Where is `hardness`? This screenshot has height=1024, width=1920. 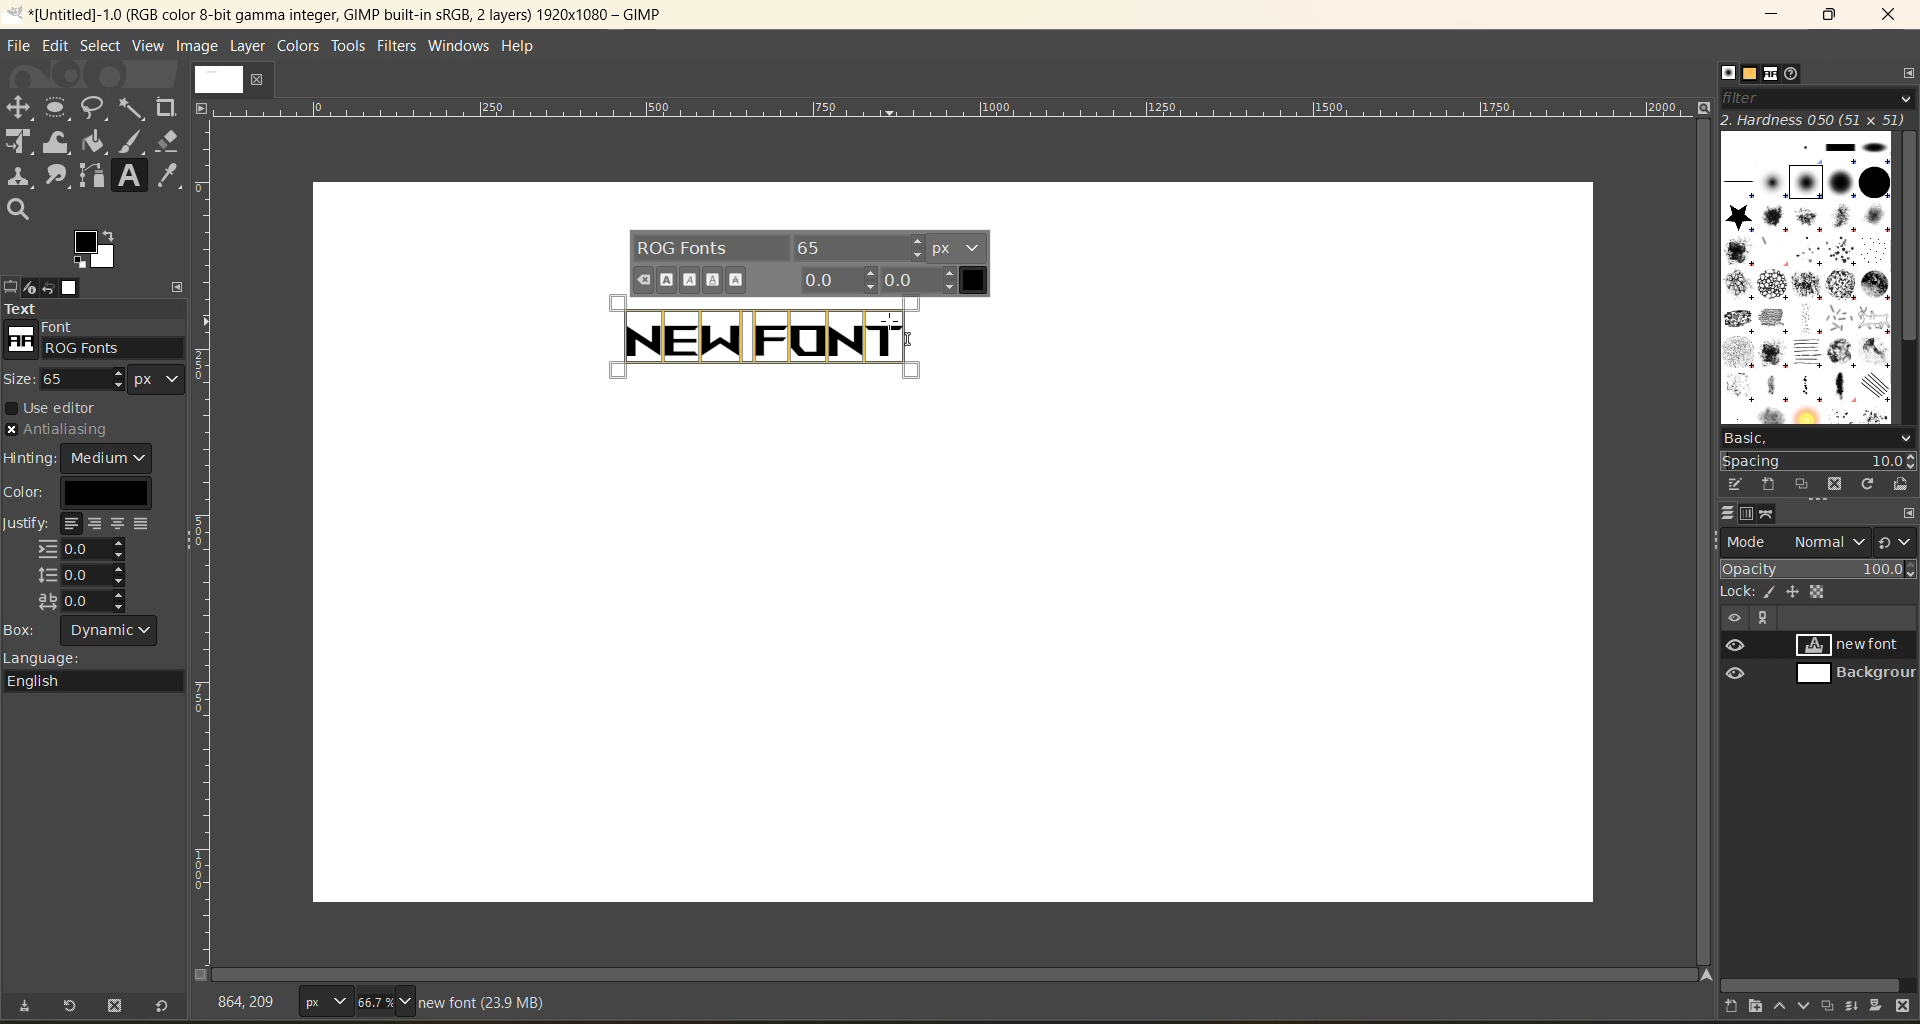 hardness is located at coordinates (1817, 120).